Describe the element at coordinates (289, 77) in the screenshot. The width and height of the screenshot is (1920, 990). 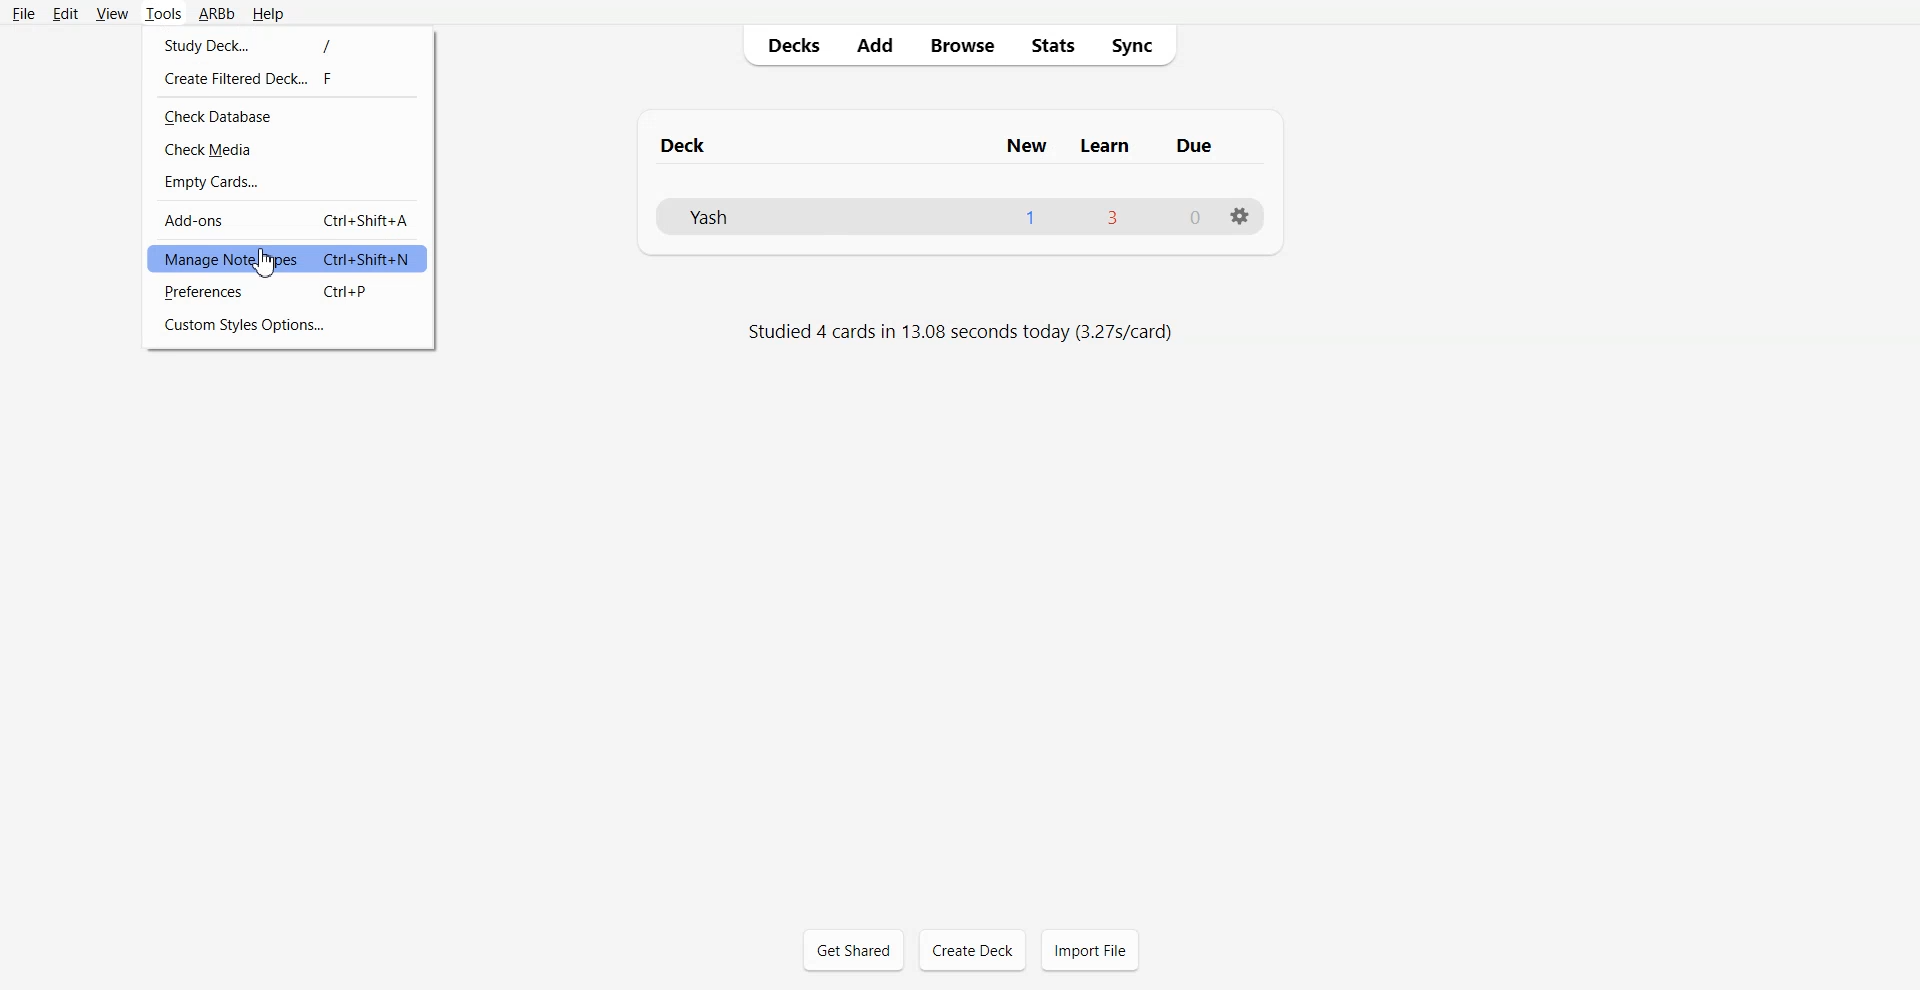
I see `Created Filtered Deck` at that location.